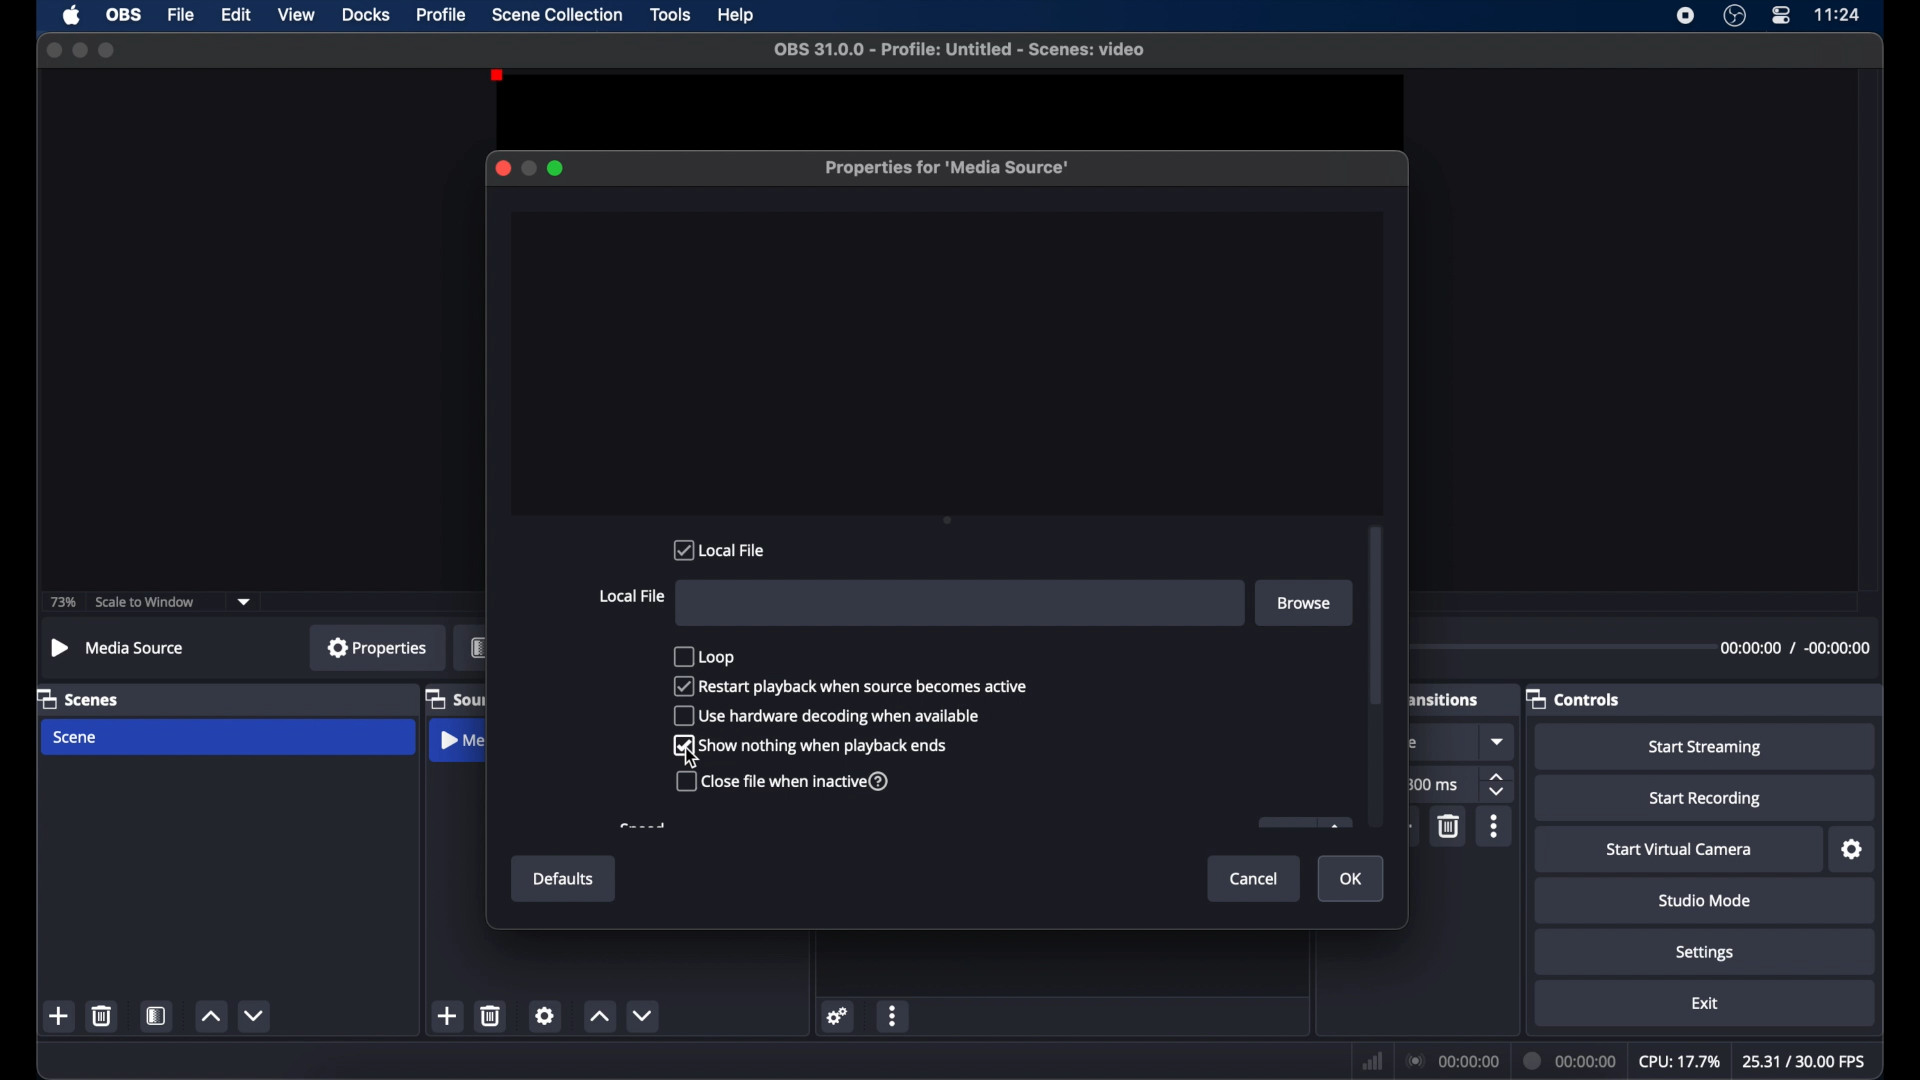  What do you see at coordinates (1450, 827) in the screenshot?
I see `delete` at bounding box center [1450, 827].